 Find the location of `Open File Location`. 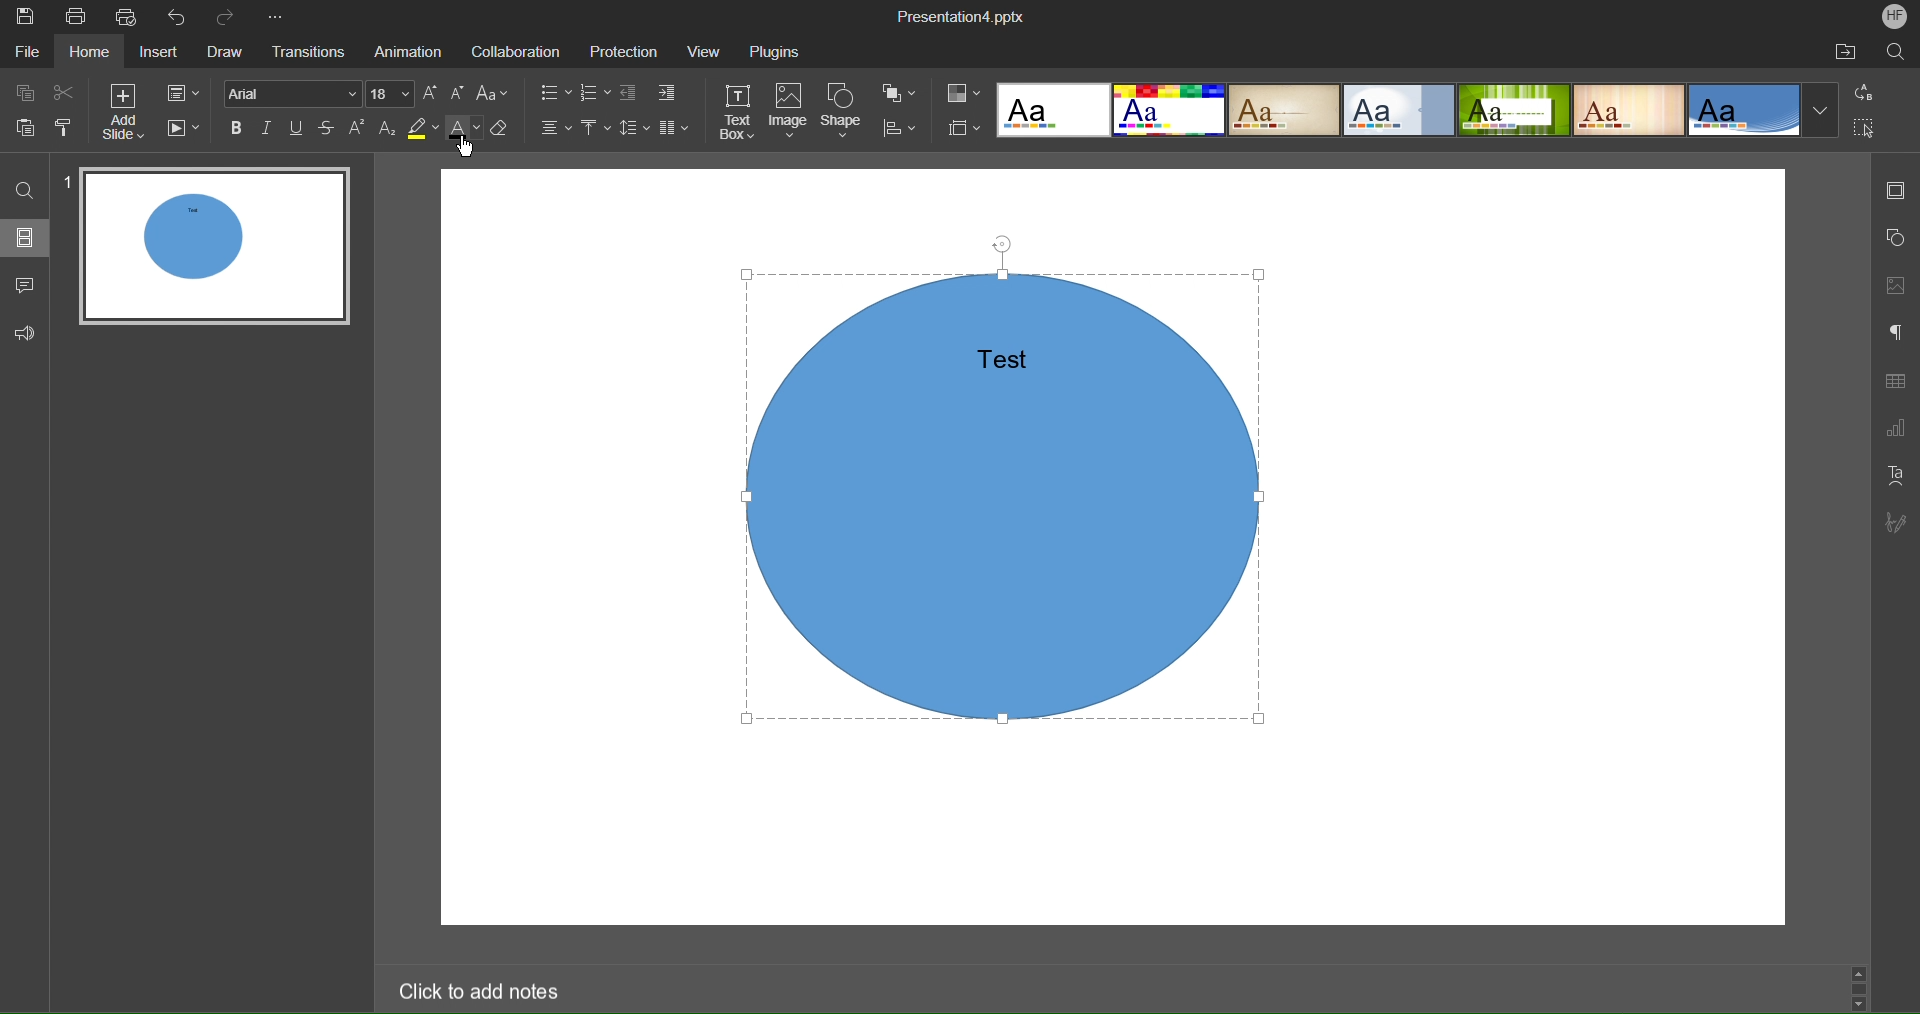

Open File Location is located at coordinates (1841, 53).